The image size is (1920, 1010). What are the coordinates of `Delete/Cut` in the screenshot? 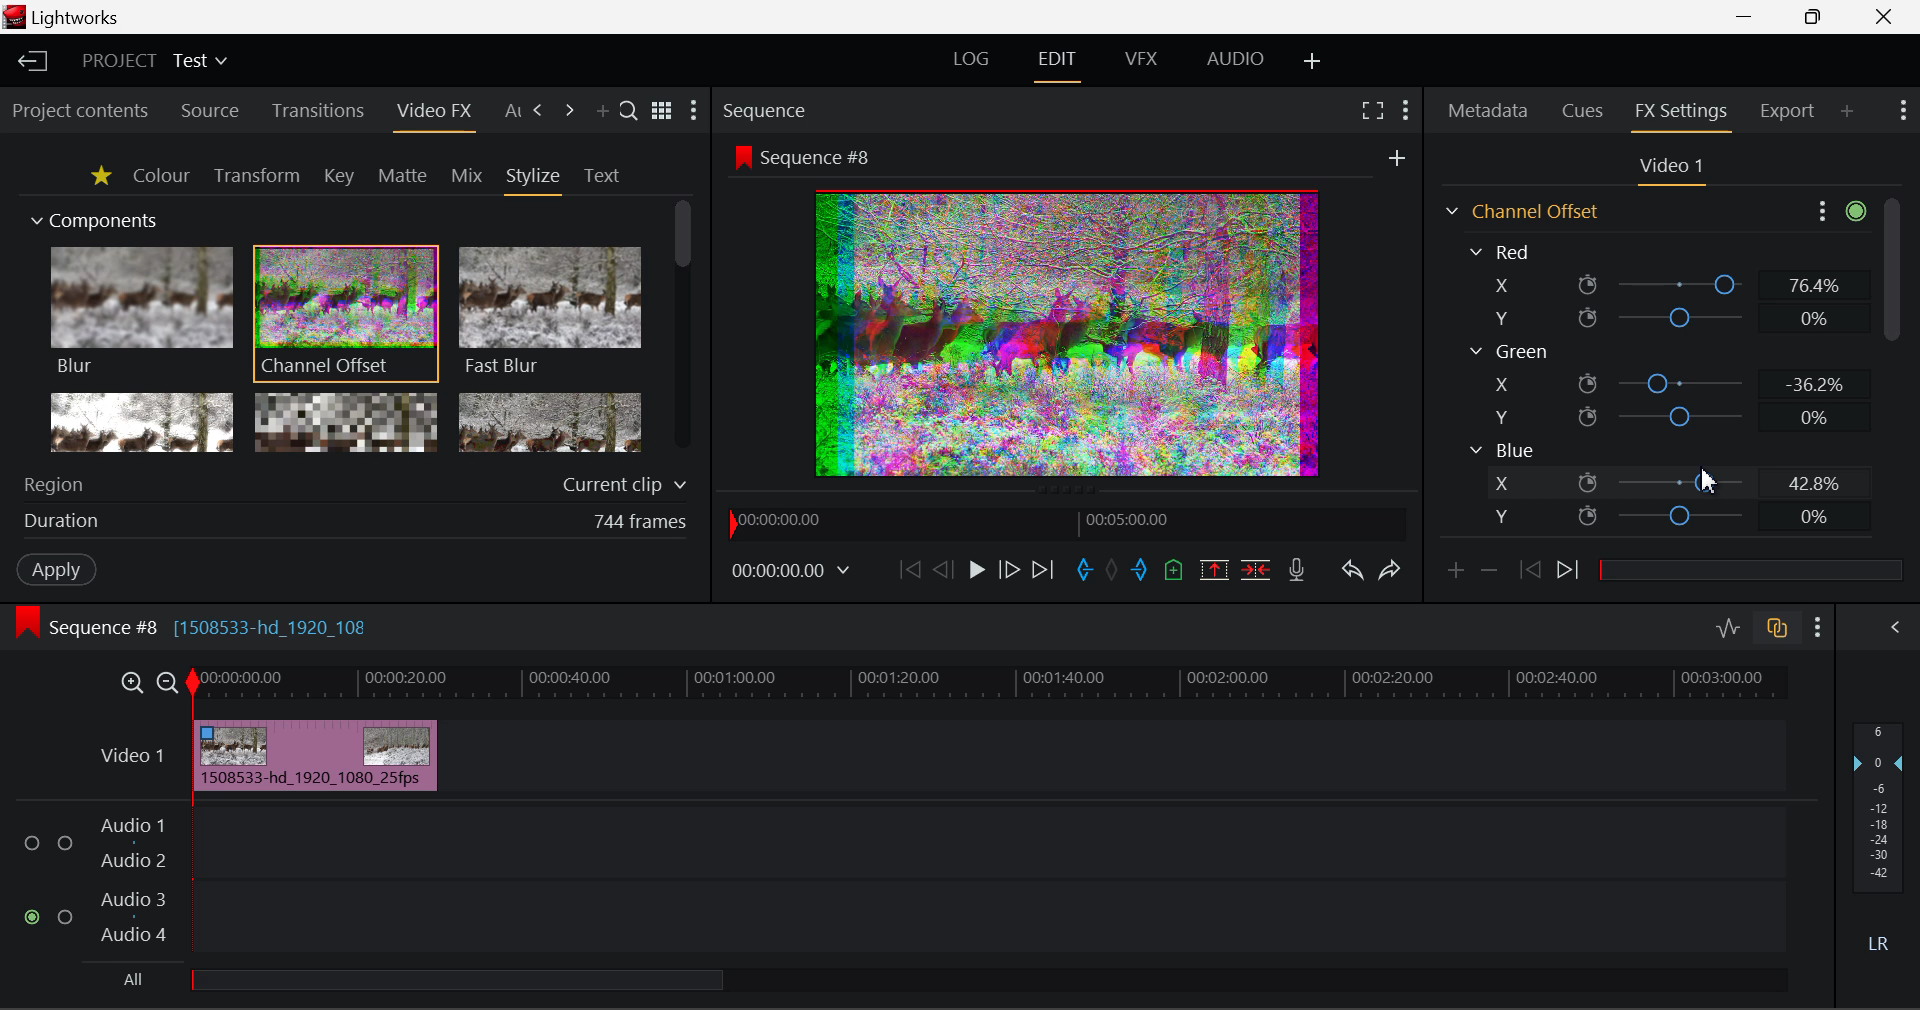 It's located at (1258, 571).